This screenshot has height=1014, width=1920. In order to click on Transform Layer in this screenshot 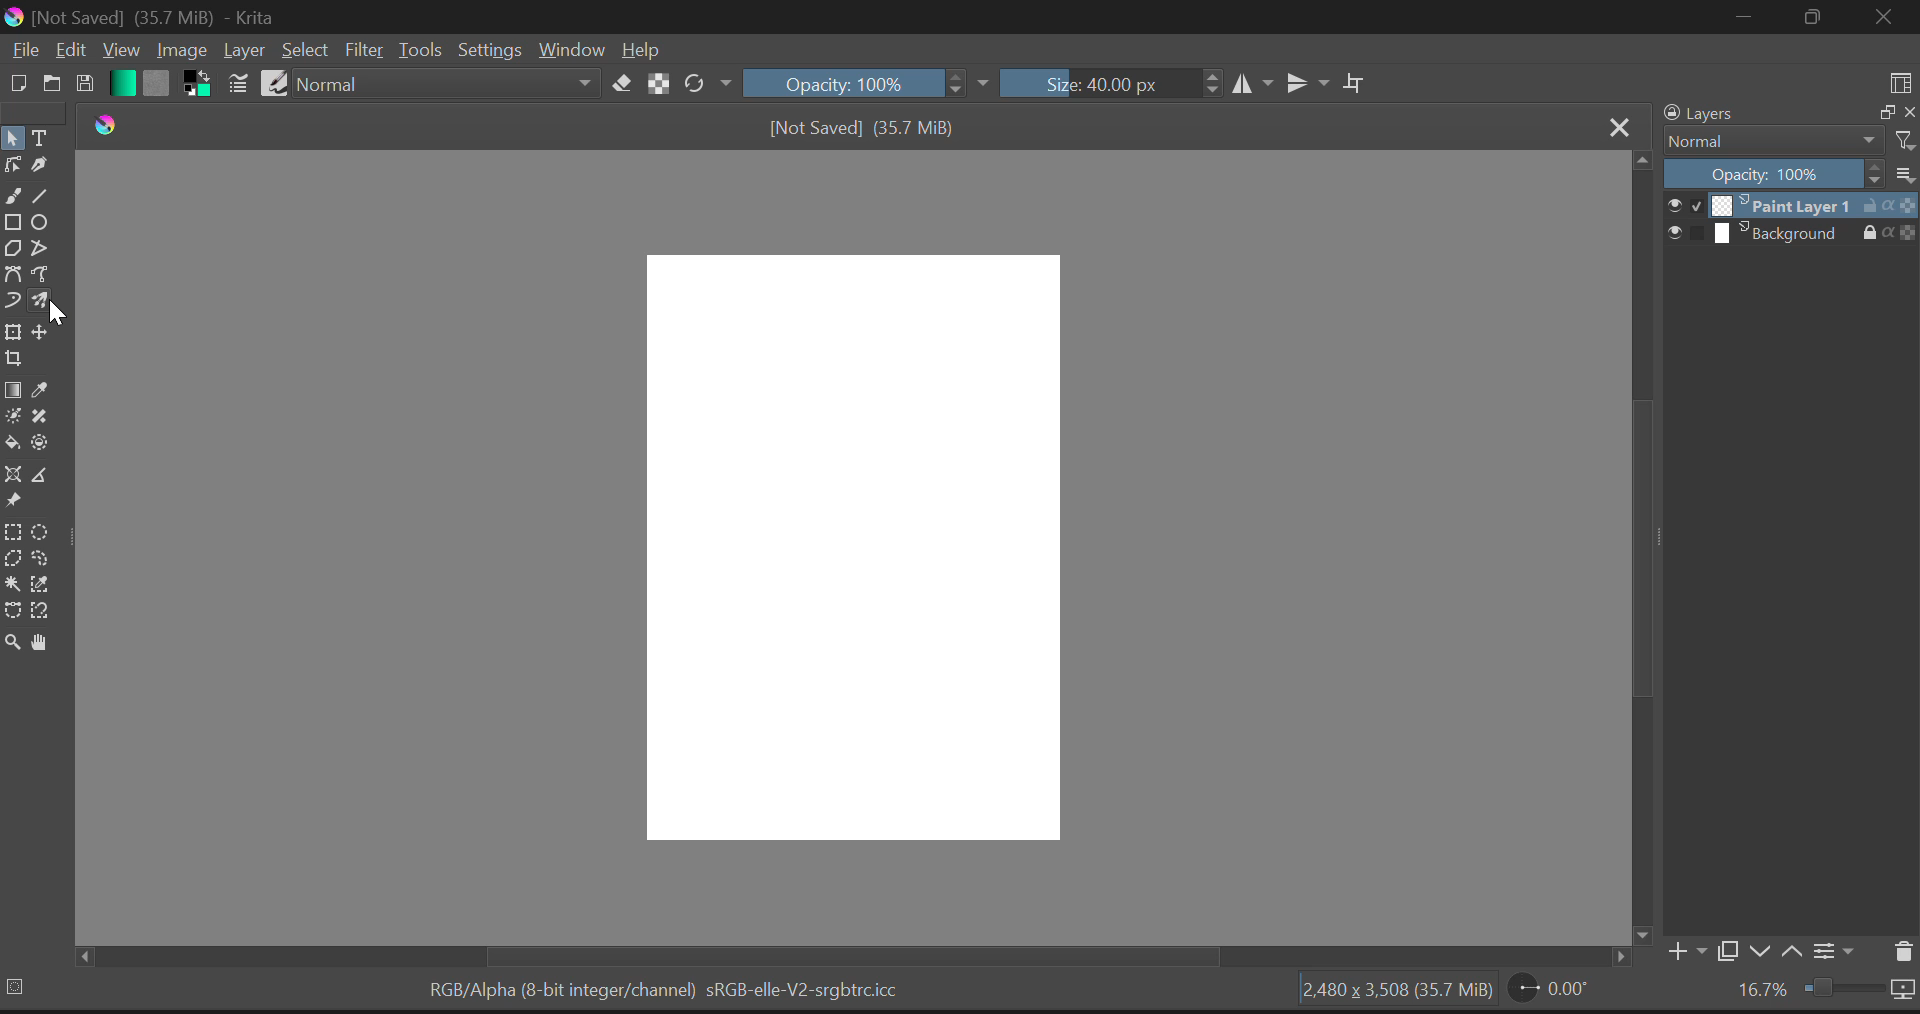, I will do `click(12, 332)`.